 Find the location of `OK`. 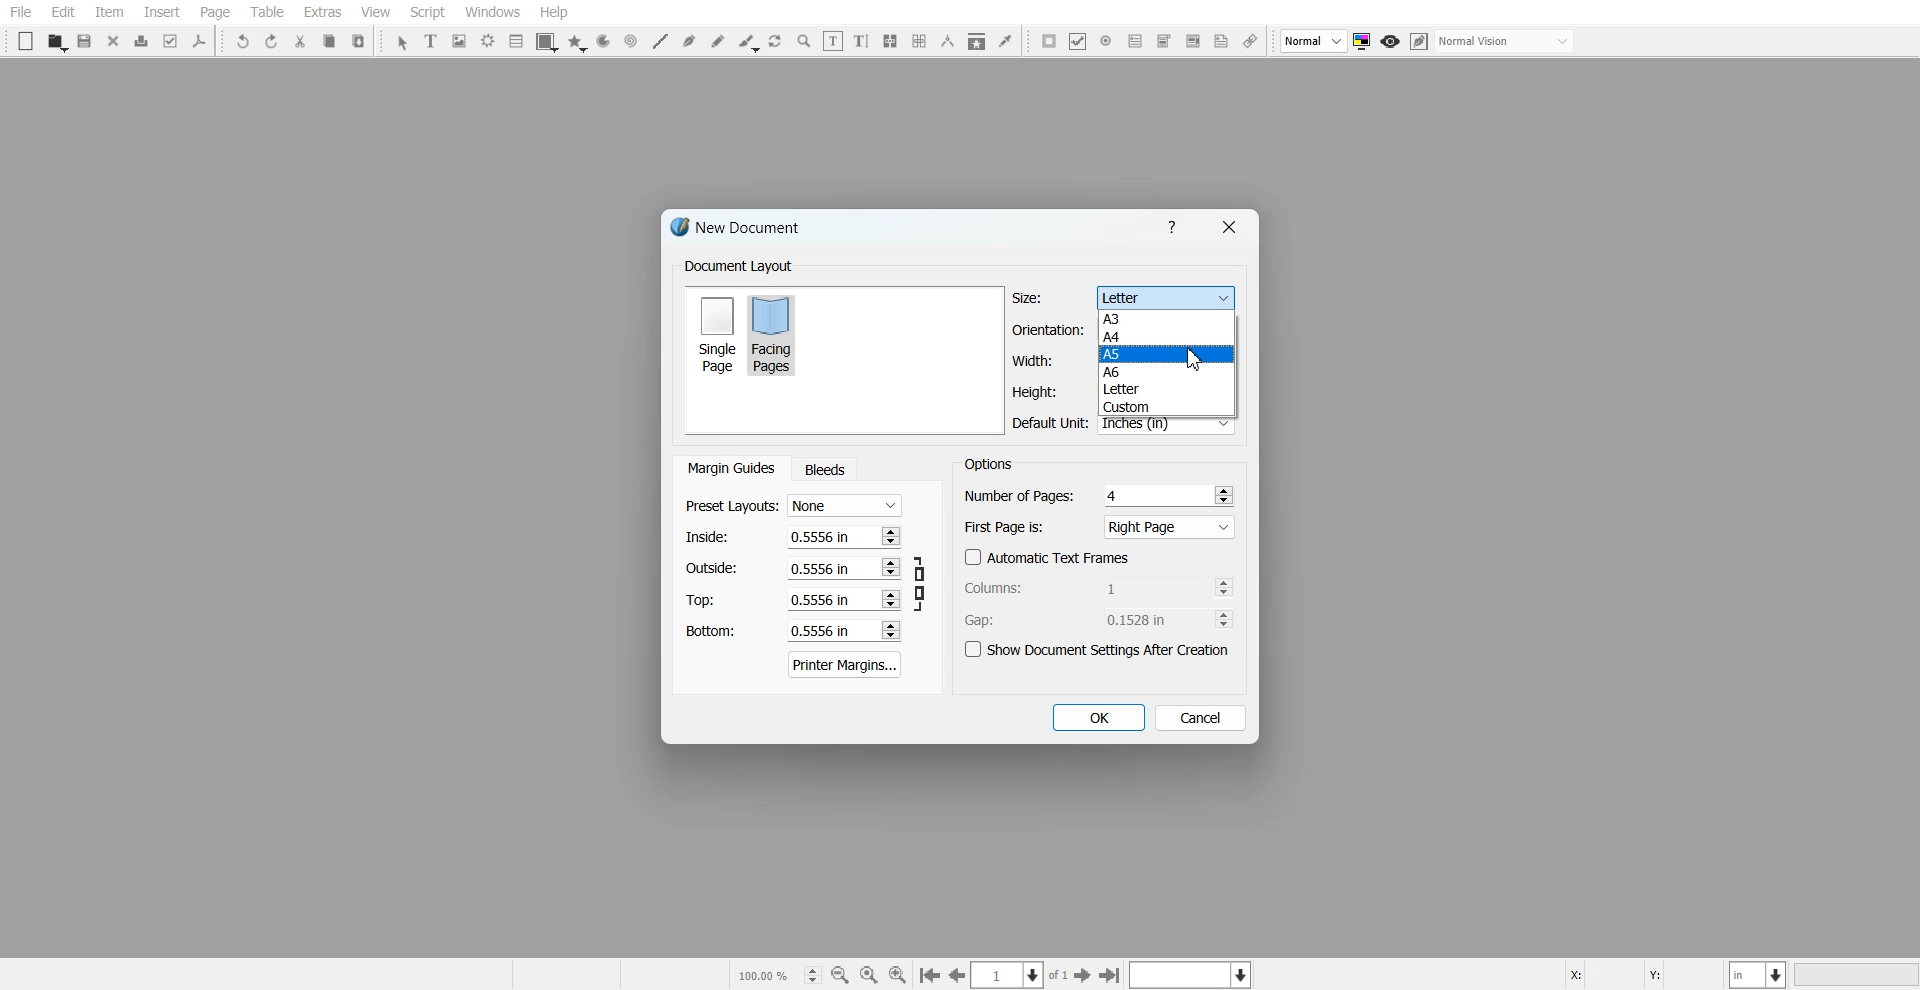

OK is located at coordinates (1097, 718).